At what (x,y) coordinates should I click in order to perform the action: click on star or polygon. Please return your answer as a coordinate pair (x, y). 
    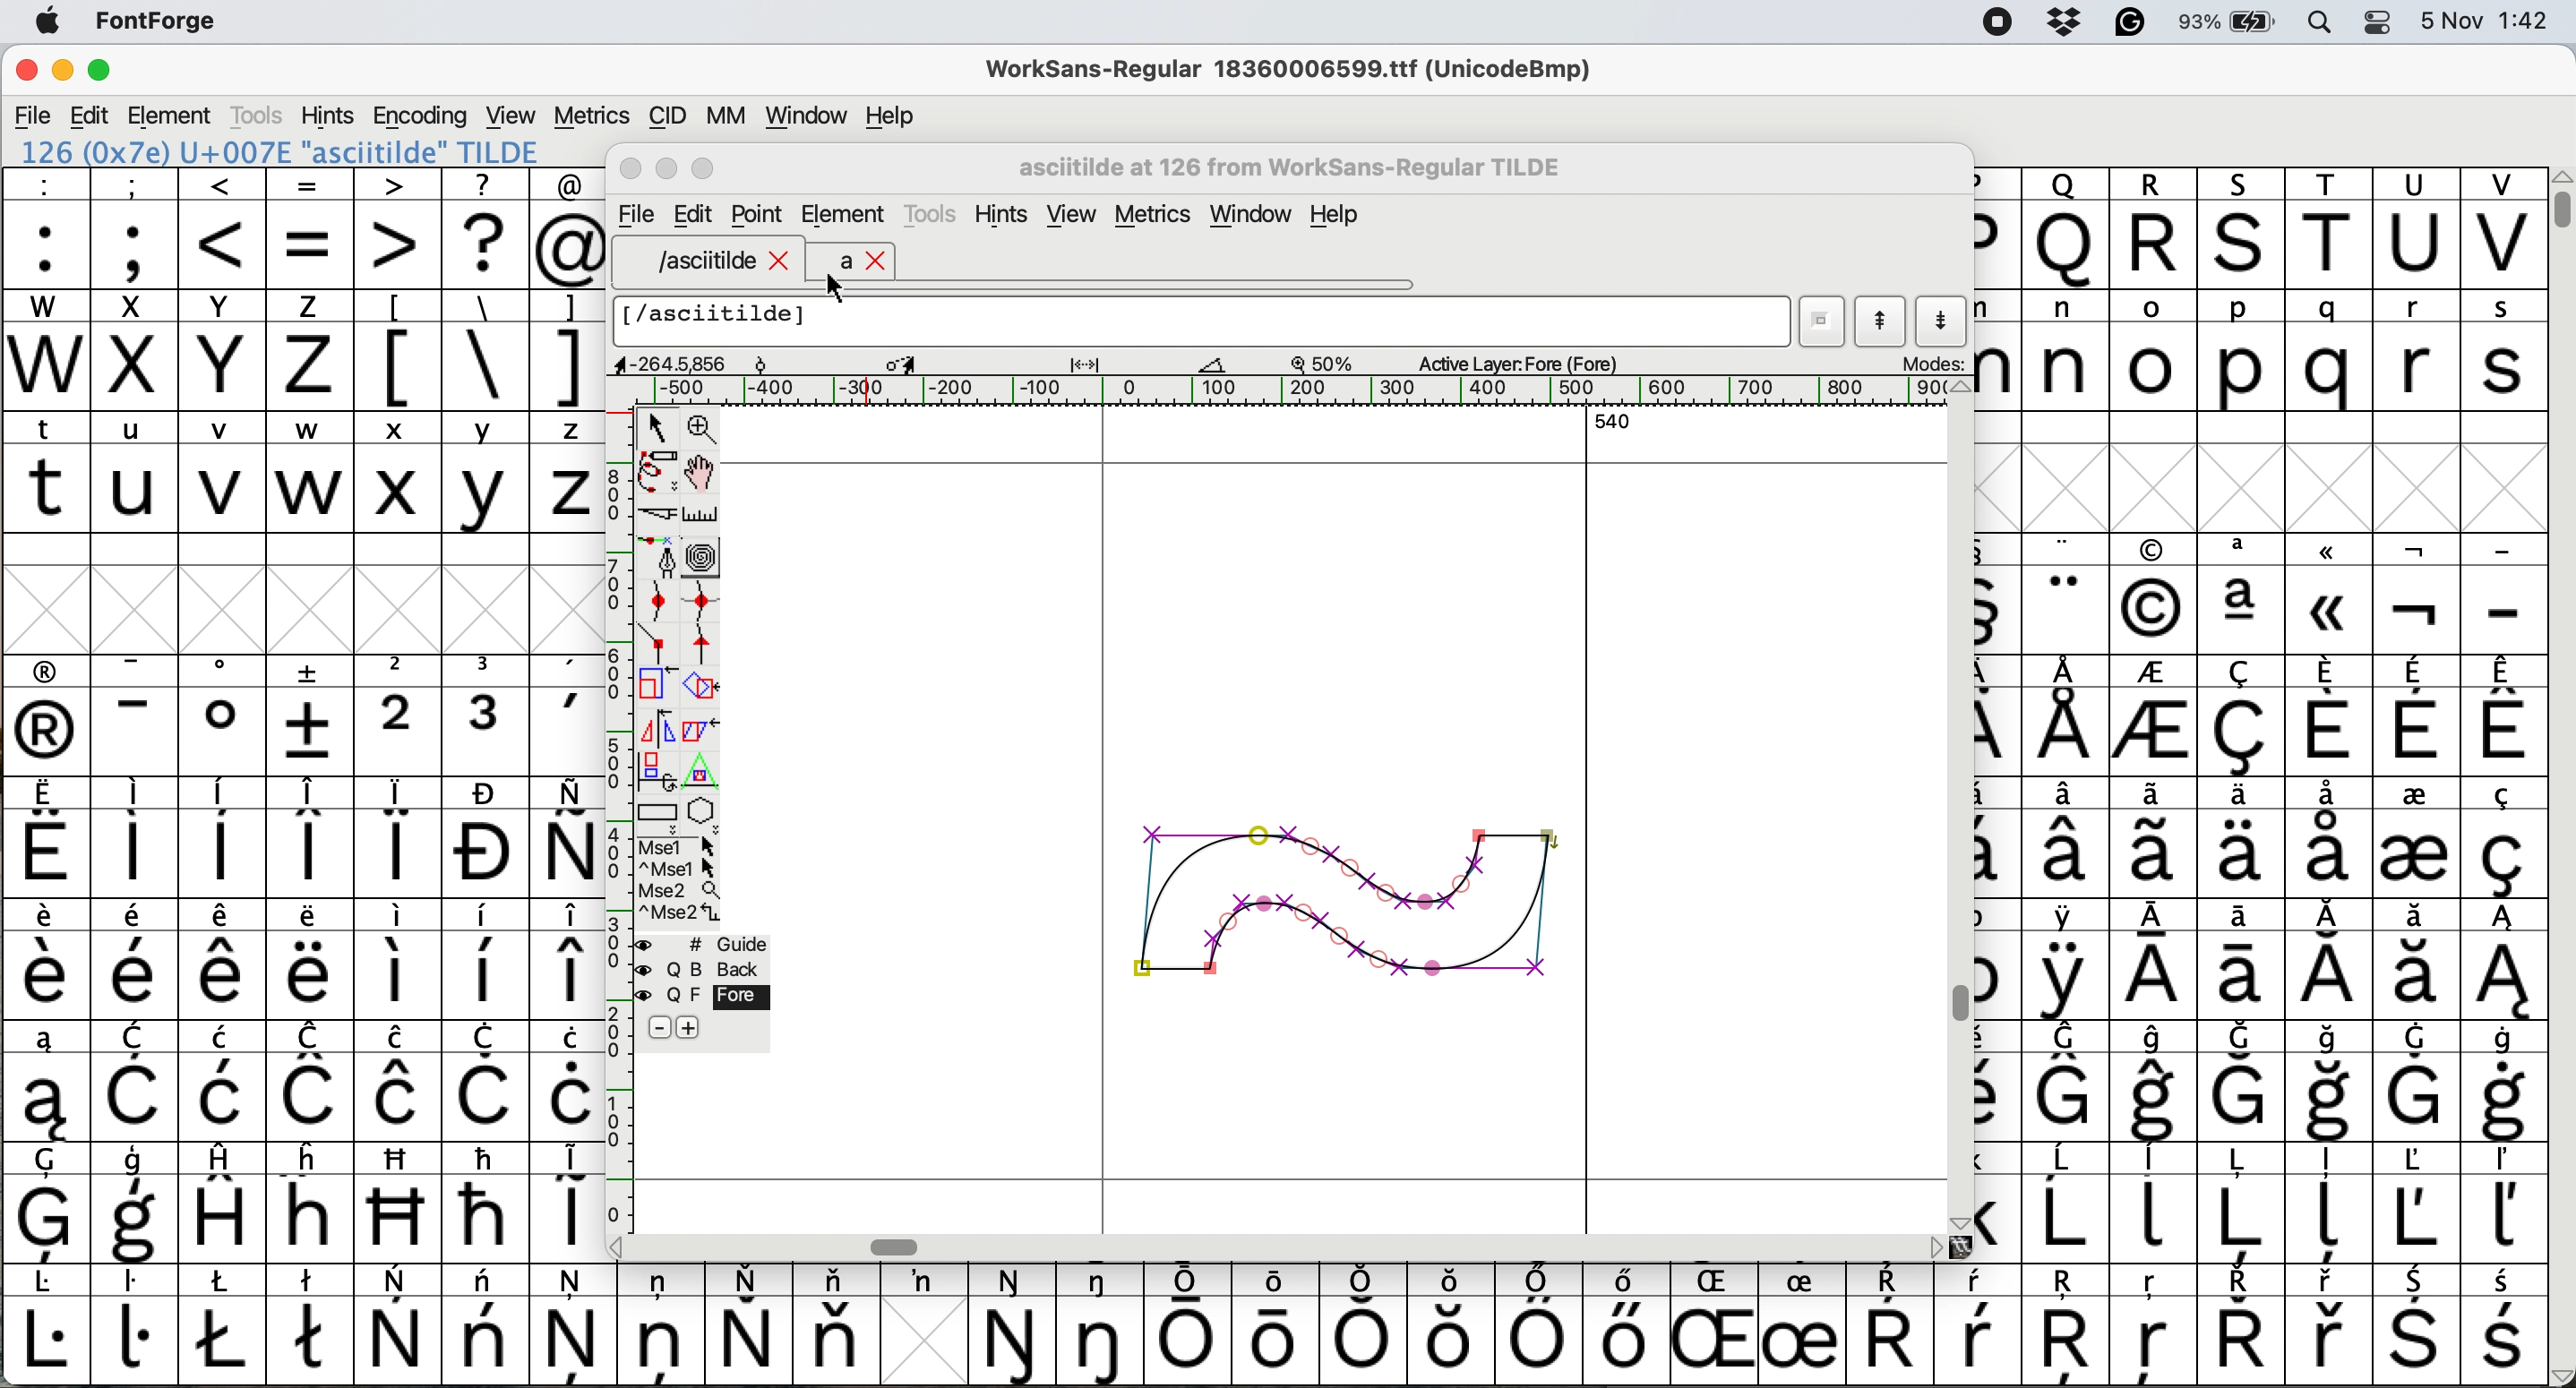
    Looking at the image, I should click on (703, 811).